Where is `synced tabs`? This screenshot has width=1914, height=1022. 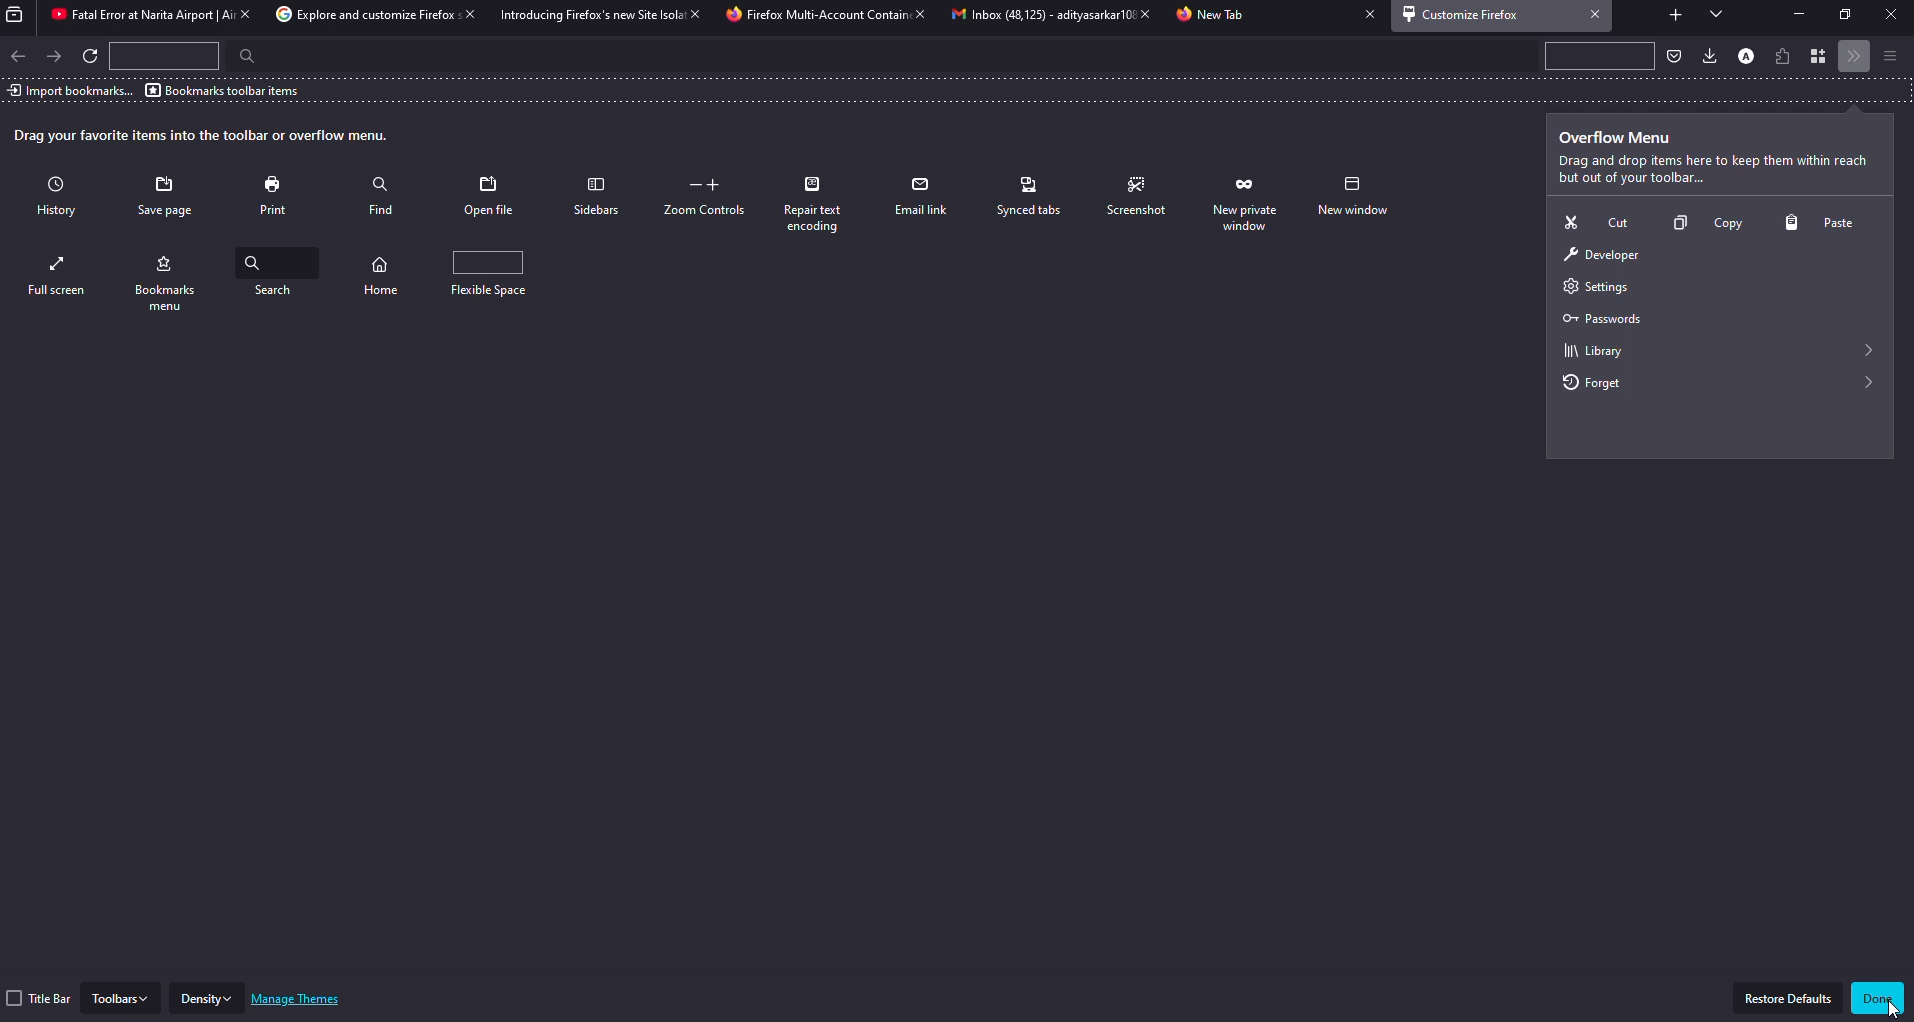 synced tabs is located at coordinates (1030, 196).